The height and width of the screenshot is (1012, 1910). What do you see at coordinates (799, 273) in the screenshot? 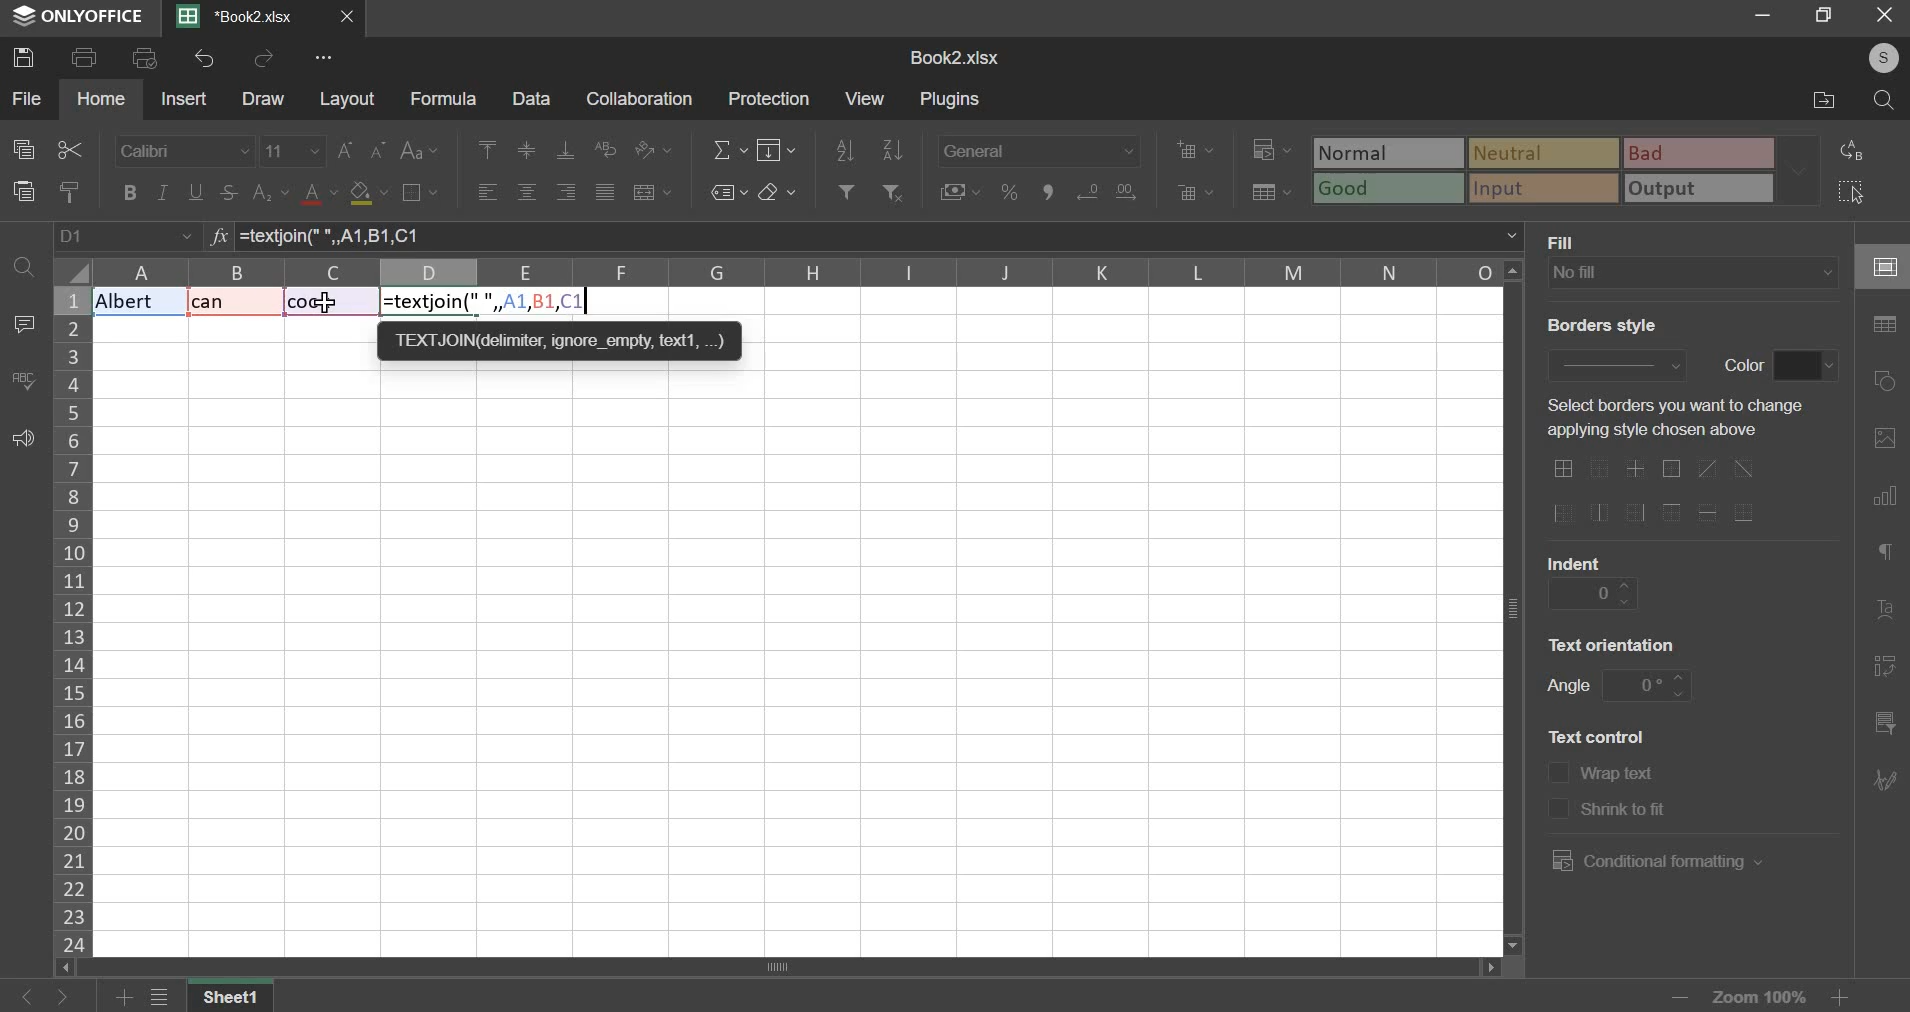
I see `columns` at bounding box center [799, 273].